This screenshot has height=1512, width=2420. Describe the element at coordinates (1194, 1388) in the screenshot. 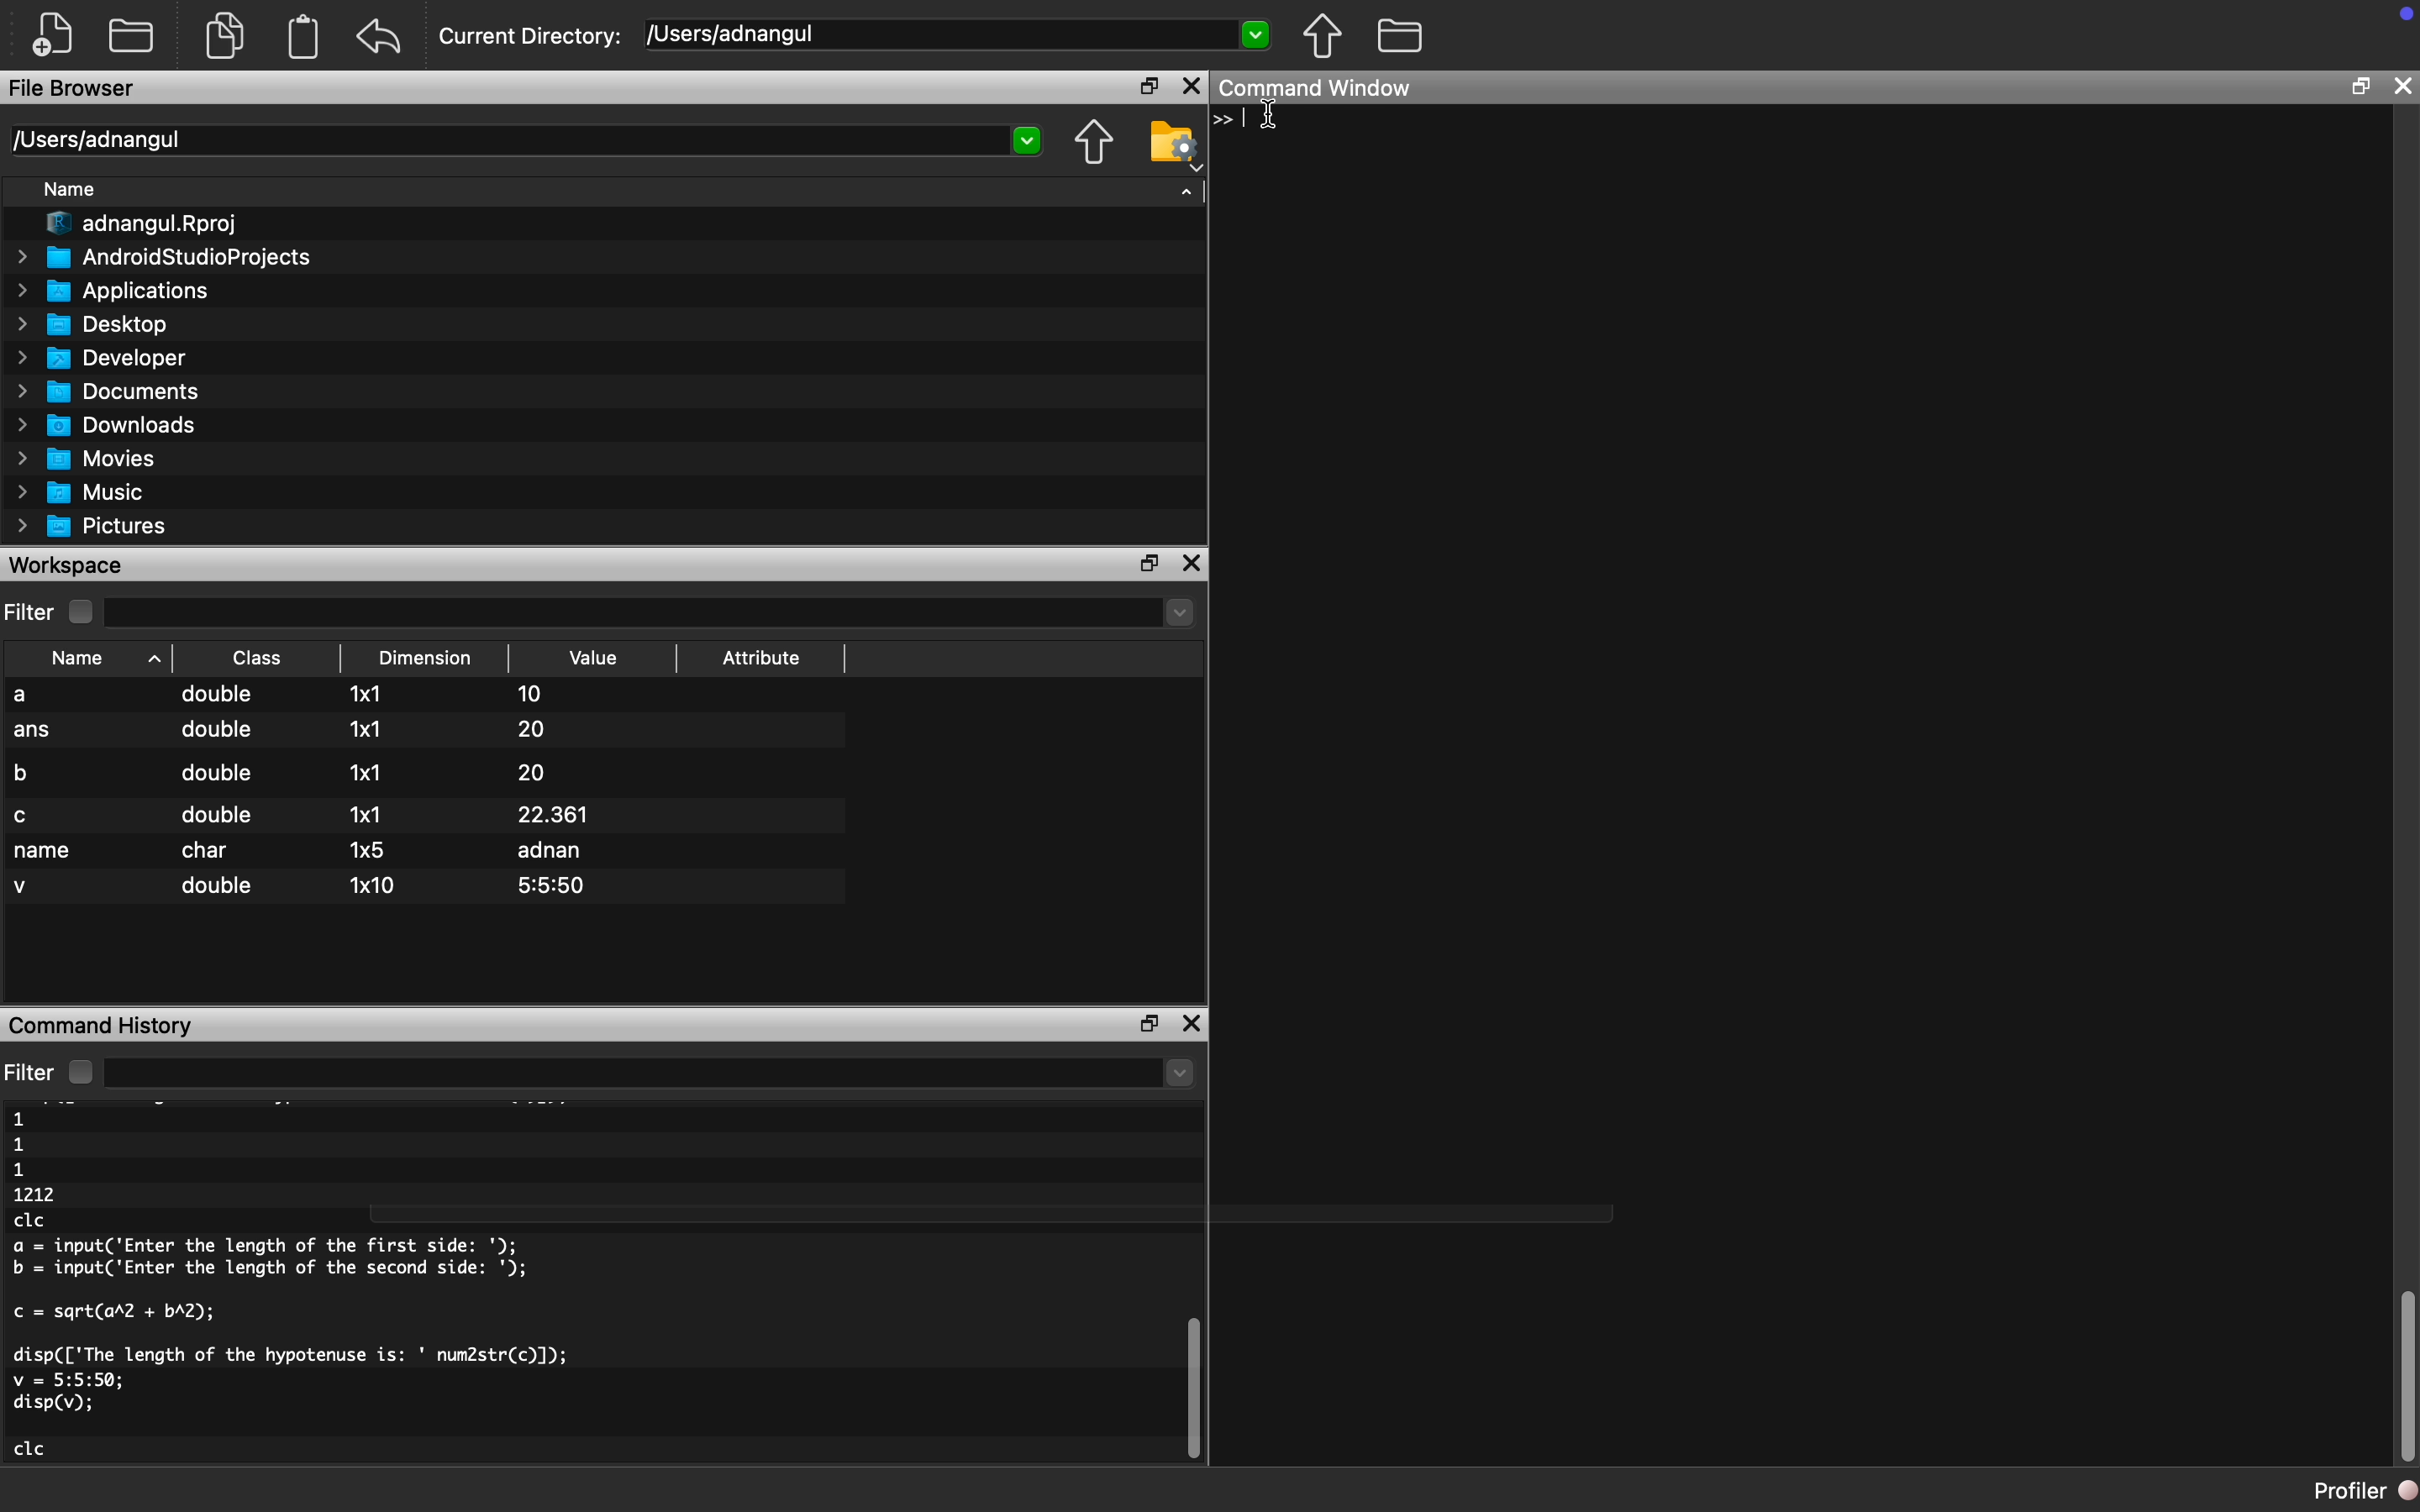

I see `scroll bar` at that location.